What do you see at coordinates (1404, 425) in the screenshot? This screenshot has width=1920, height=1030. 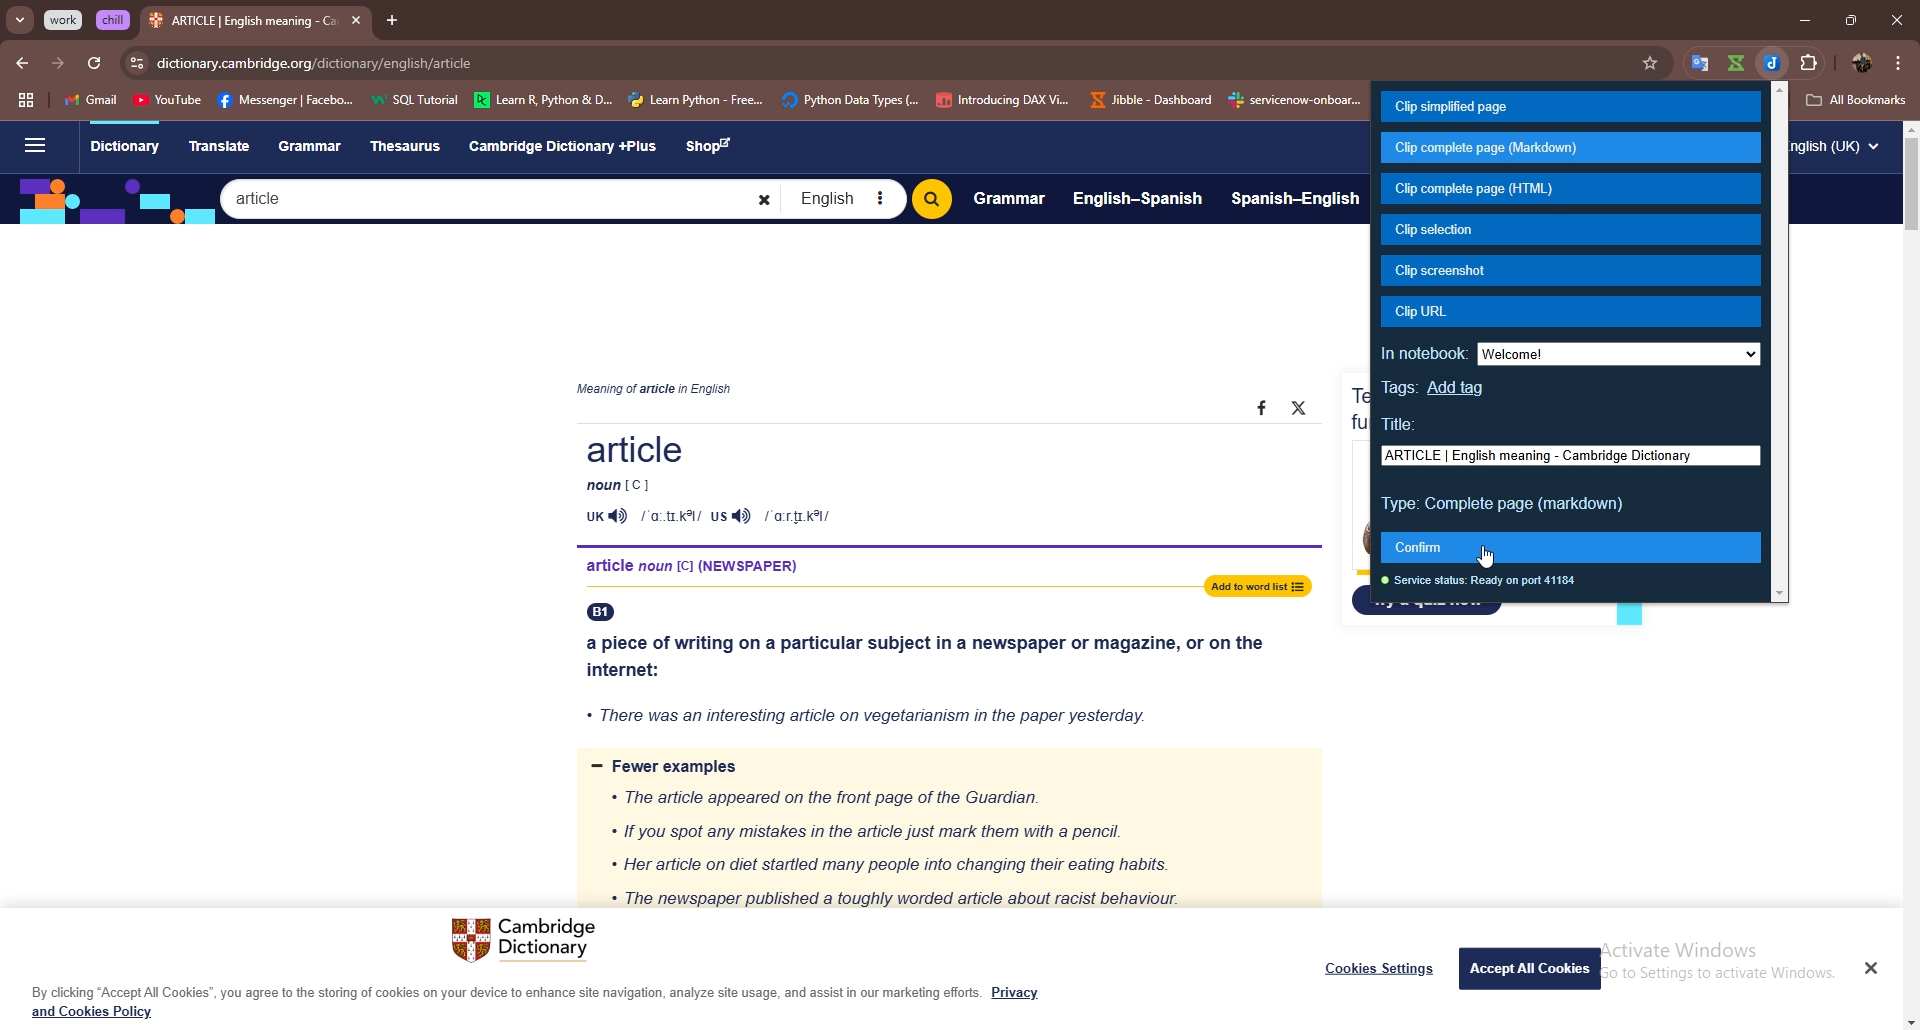 I see `title` at bounding box center [1404, 425].